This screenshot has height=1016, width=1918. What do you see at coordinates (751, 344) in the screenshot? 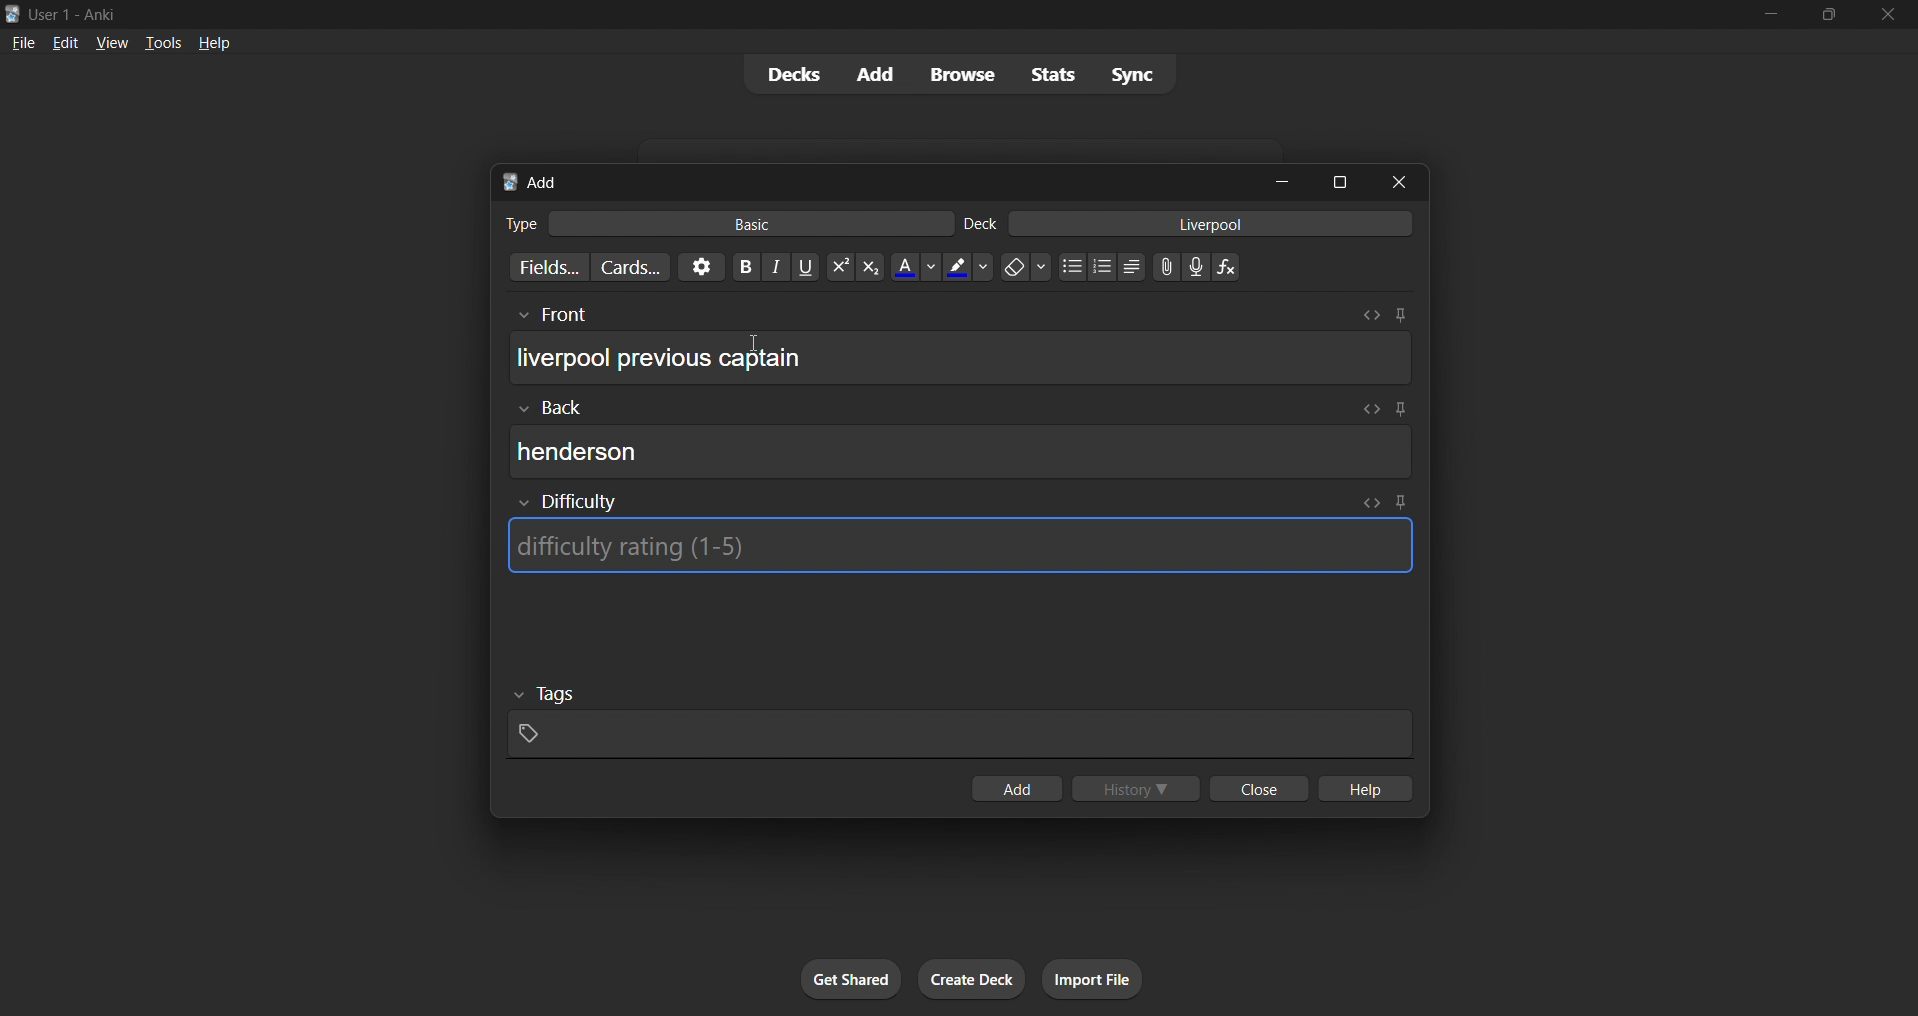
I see `cursor` at bounding box center [751, 344].